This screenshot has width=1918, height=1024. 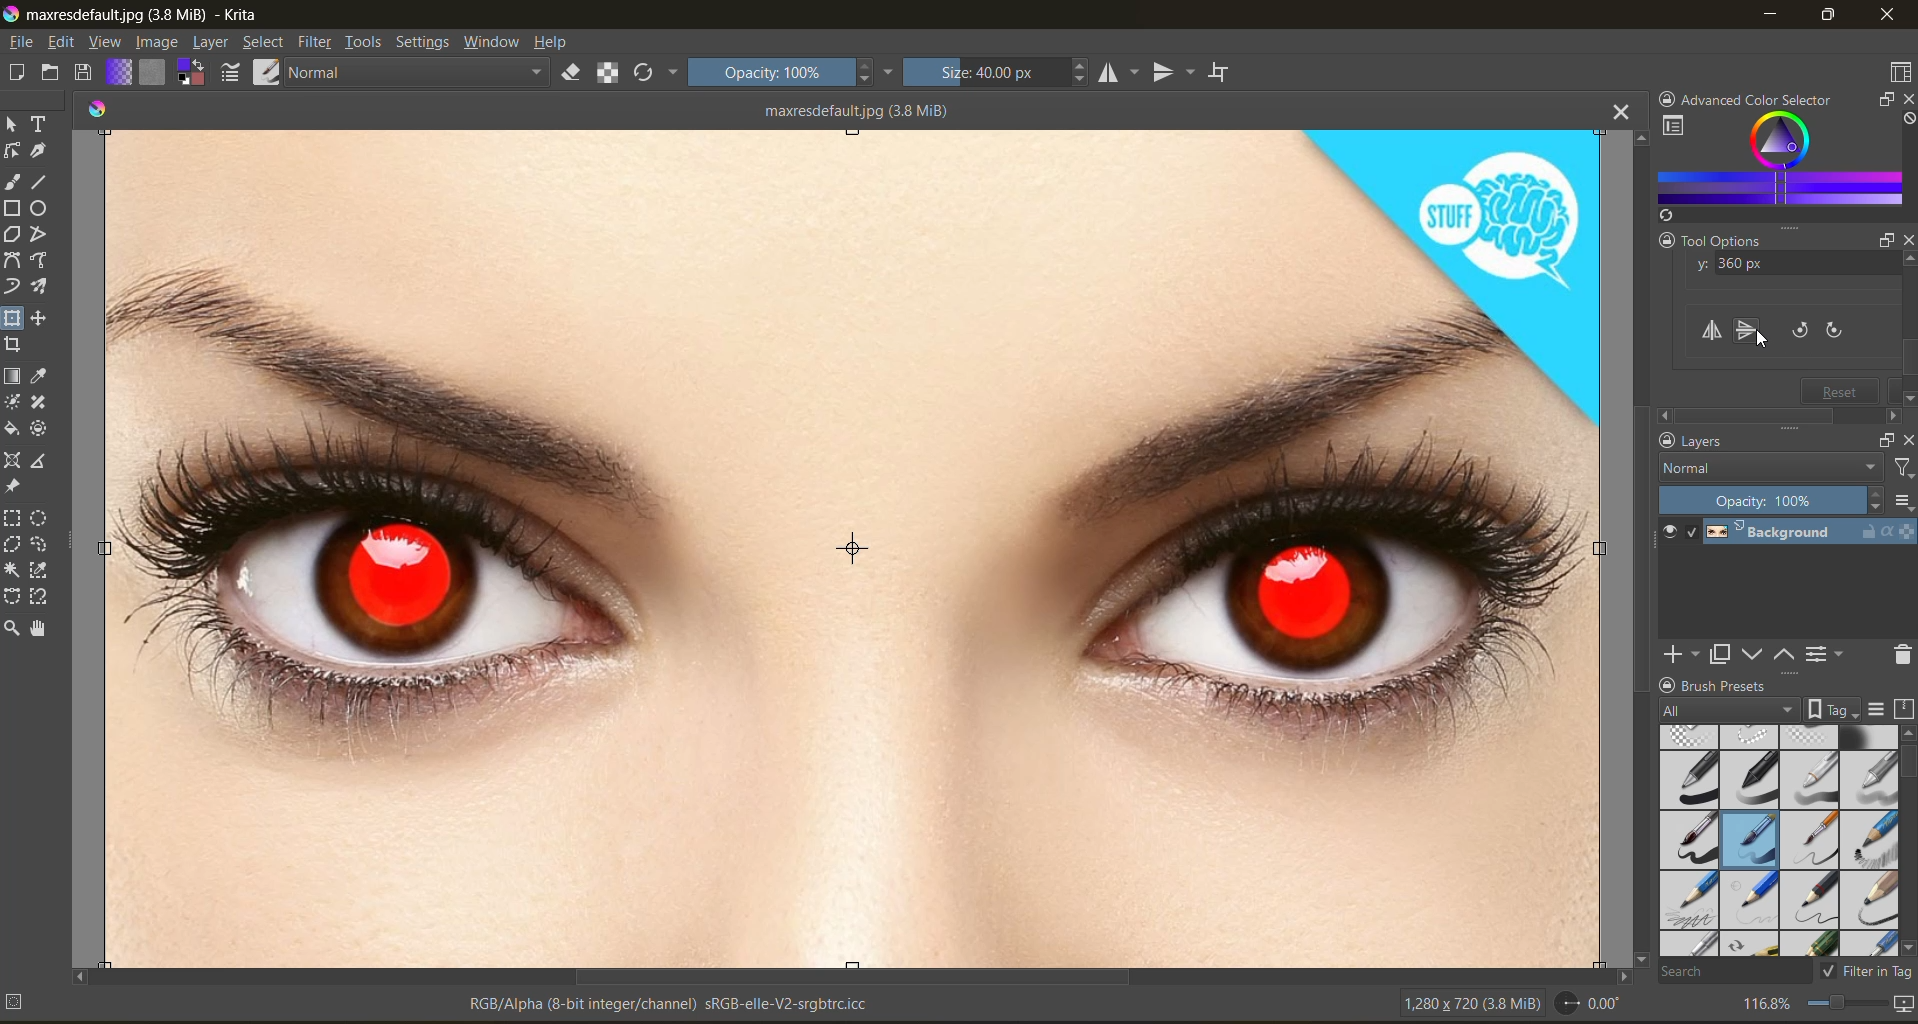 I want to click on clear all color search history, so click(x=1906, y=119).